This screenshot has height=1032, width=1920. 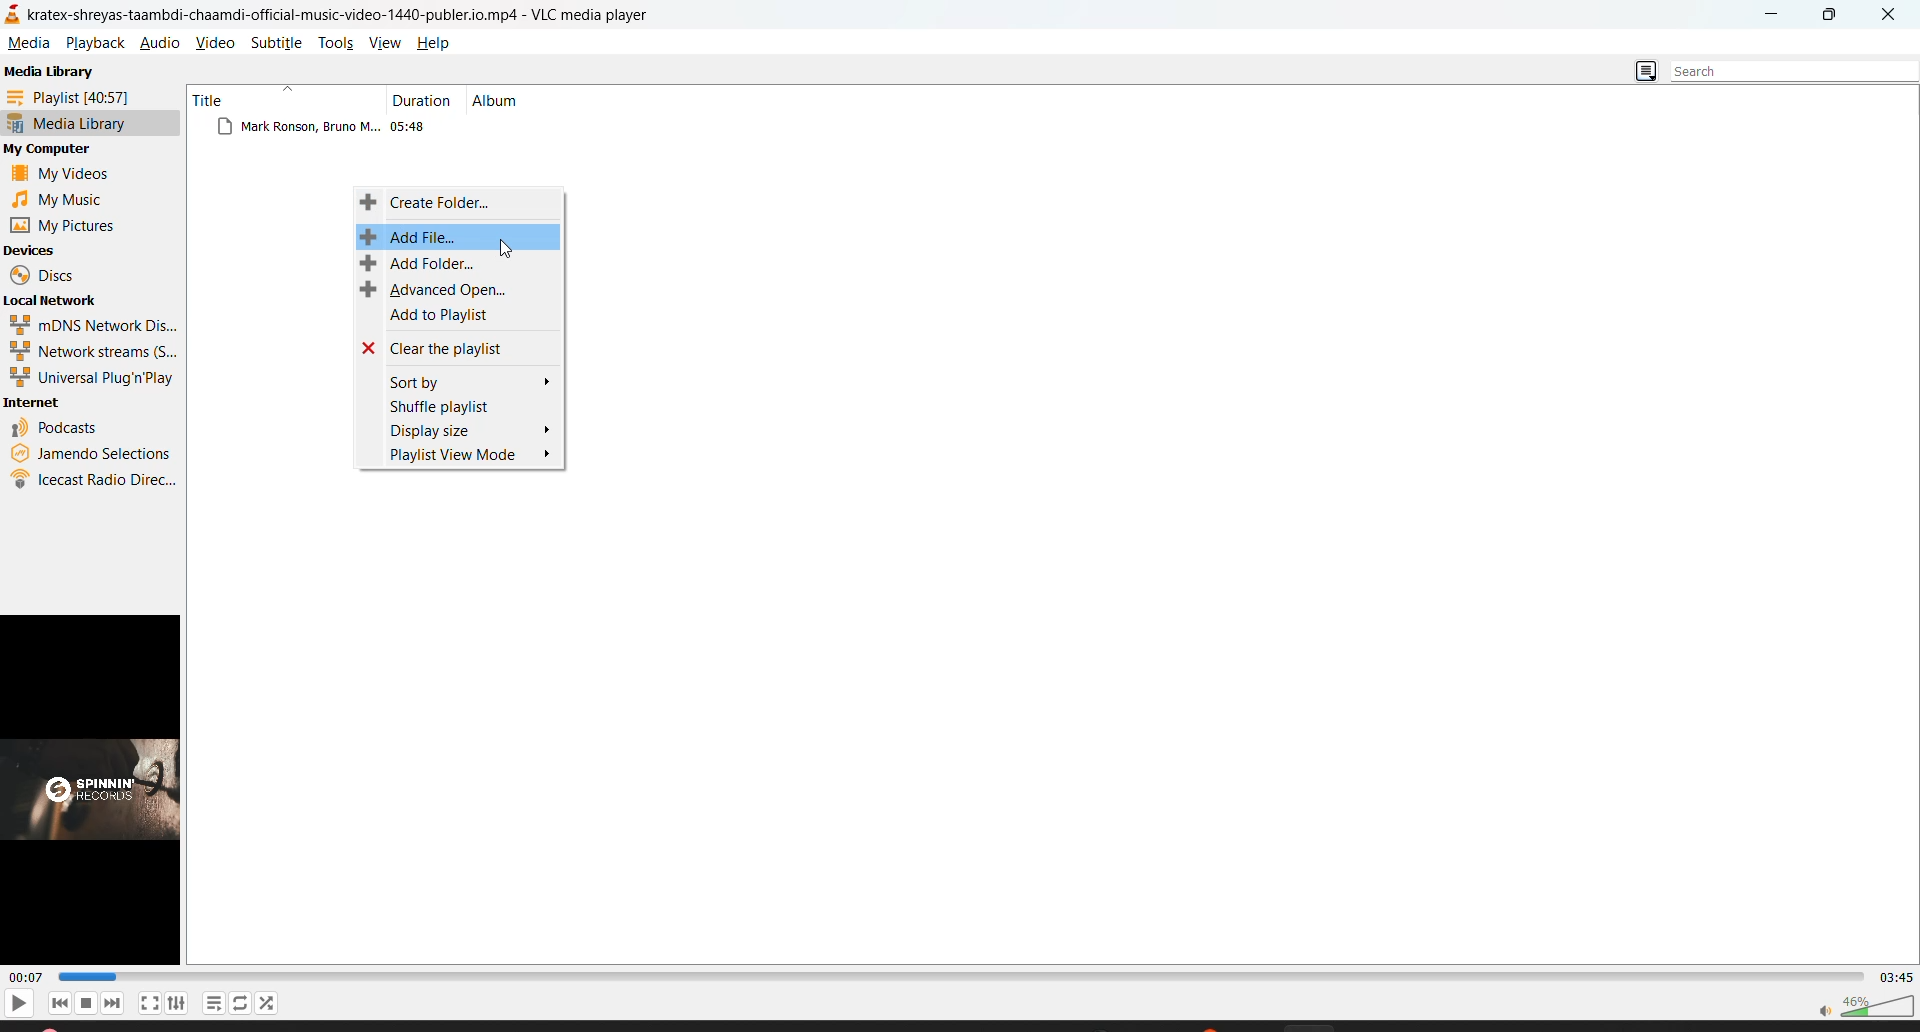 I want to click on icecast, so click(x=91, y=481).